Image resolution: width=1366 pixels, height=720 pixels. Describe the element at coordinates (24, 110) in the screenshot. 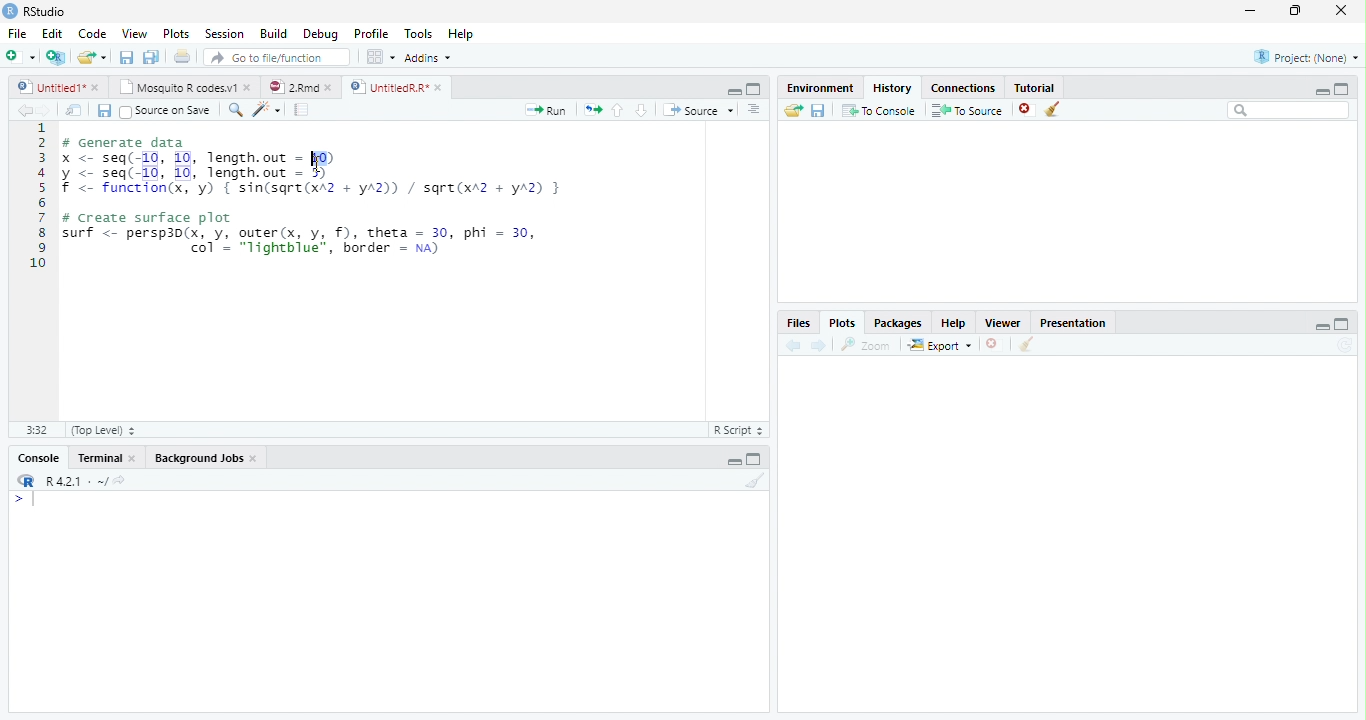

I see `Go back to previous source location` at that location.